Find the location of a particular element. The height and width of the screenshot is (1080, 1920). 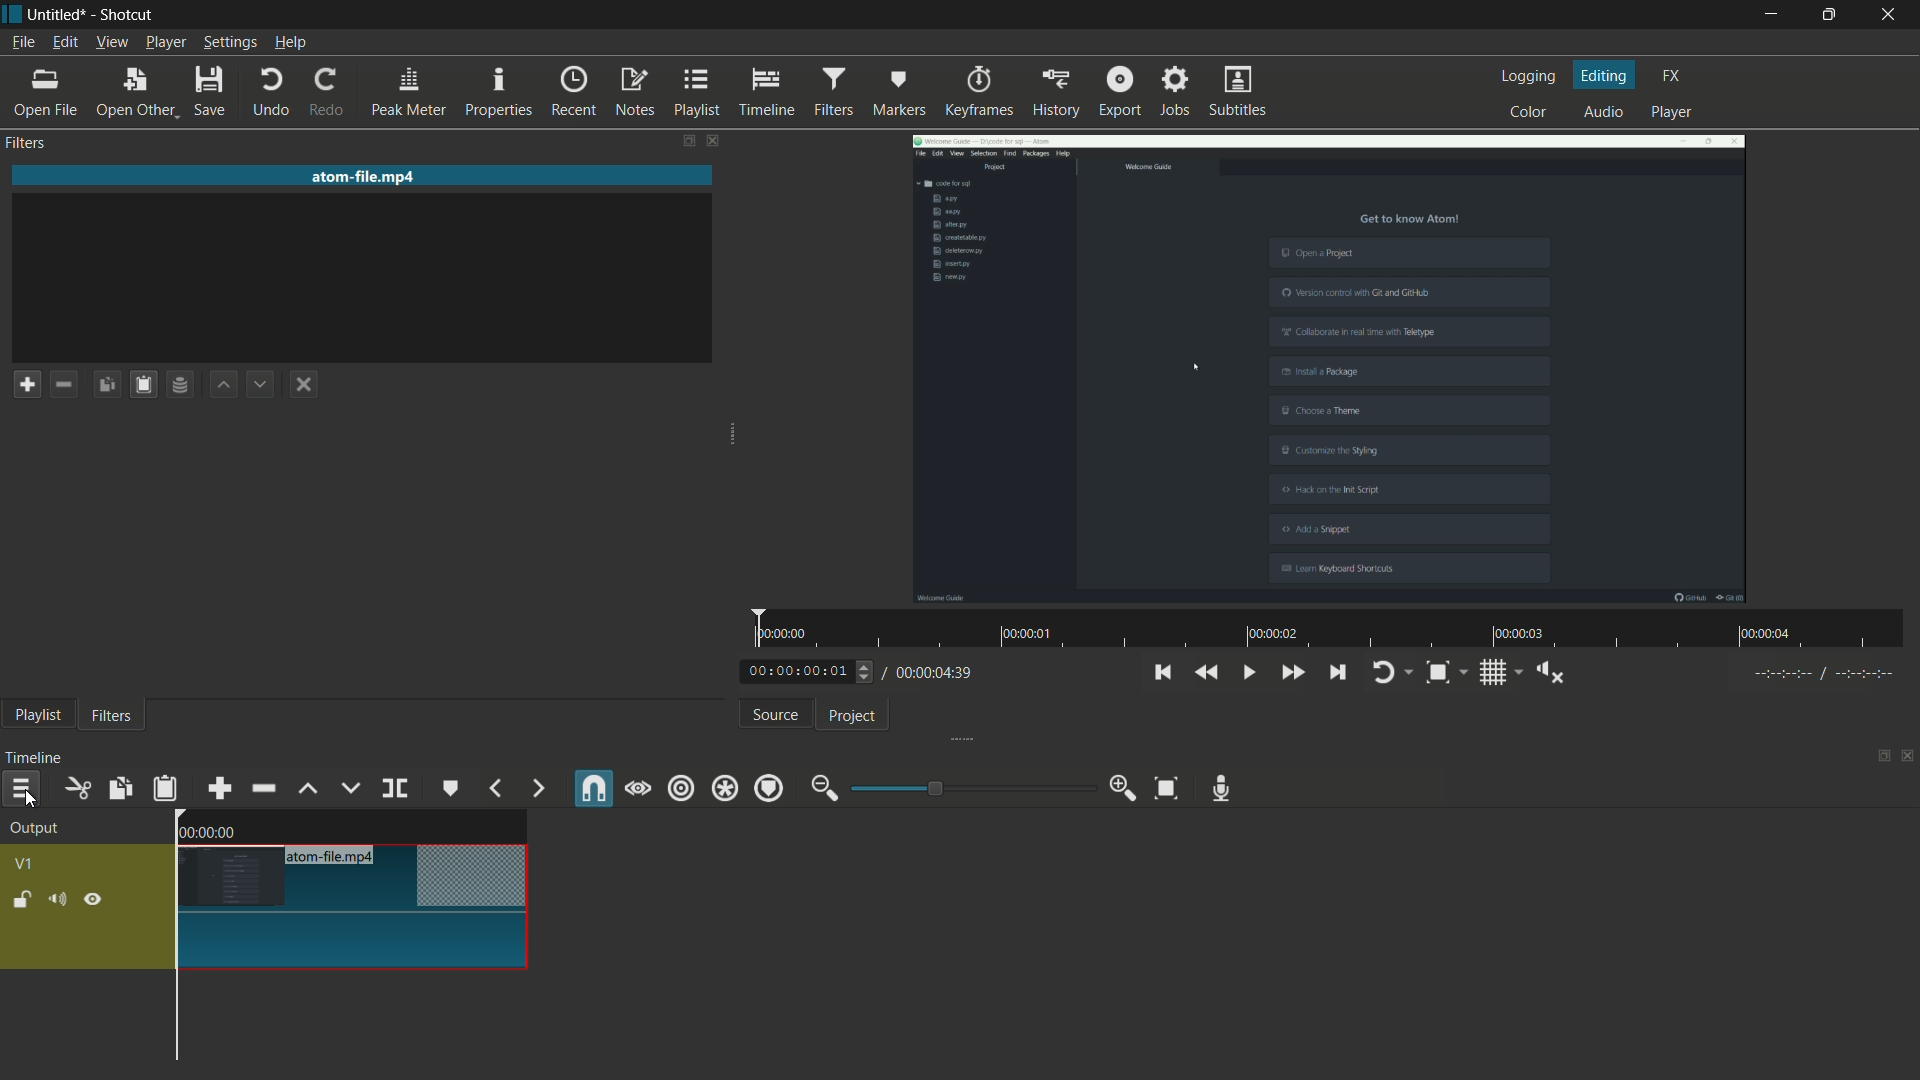

output is located at coordinates (34, 830).